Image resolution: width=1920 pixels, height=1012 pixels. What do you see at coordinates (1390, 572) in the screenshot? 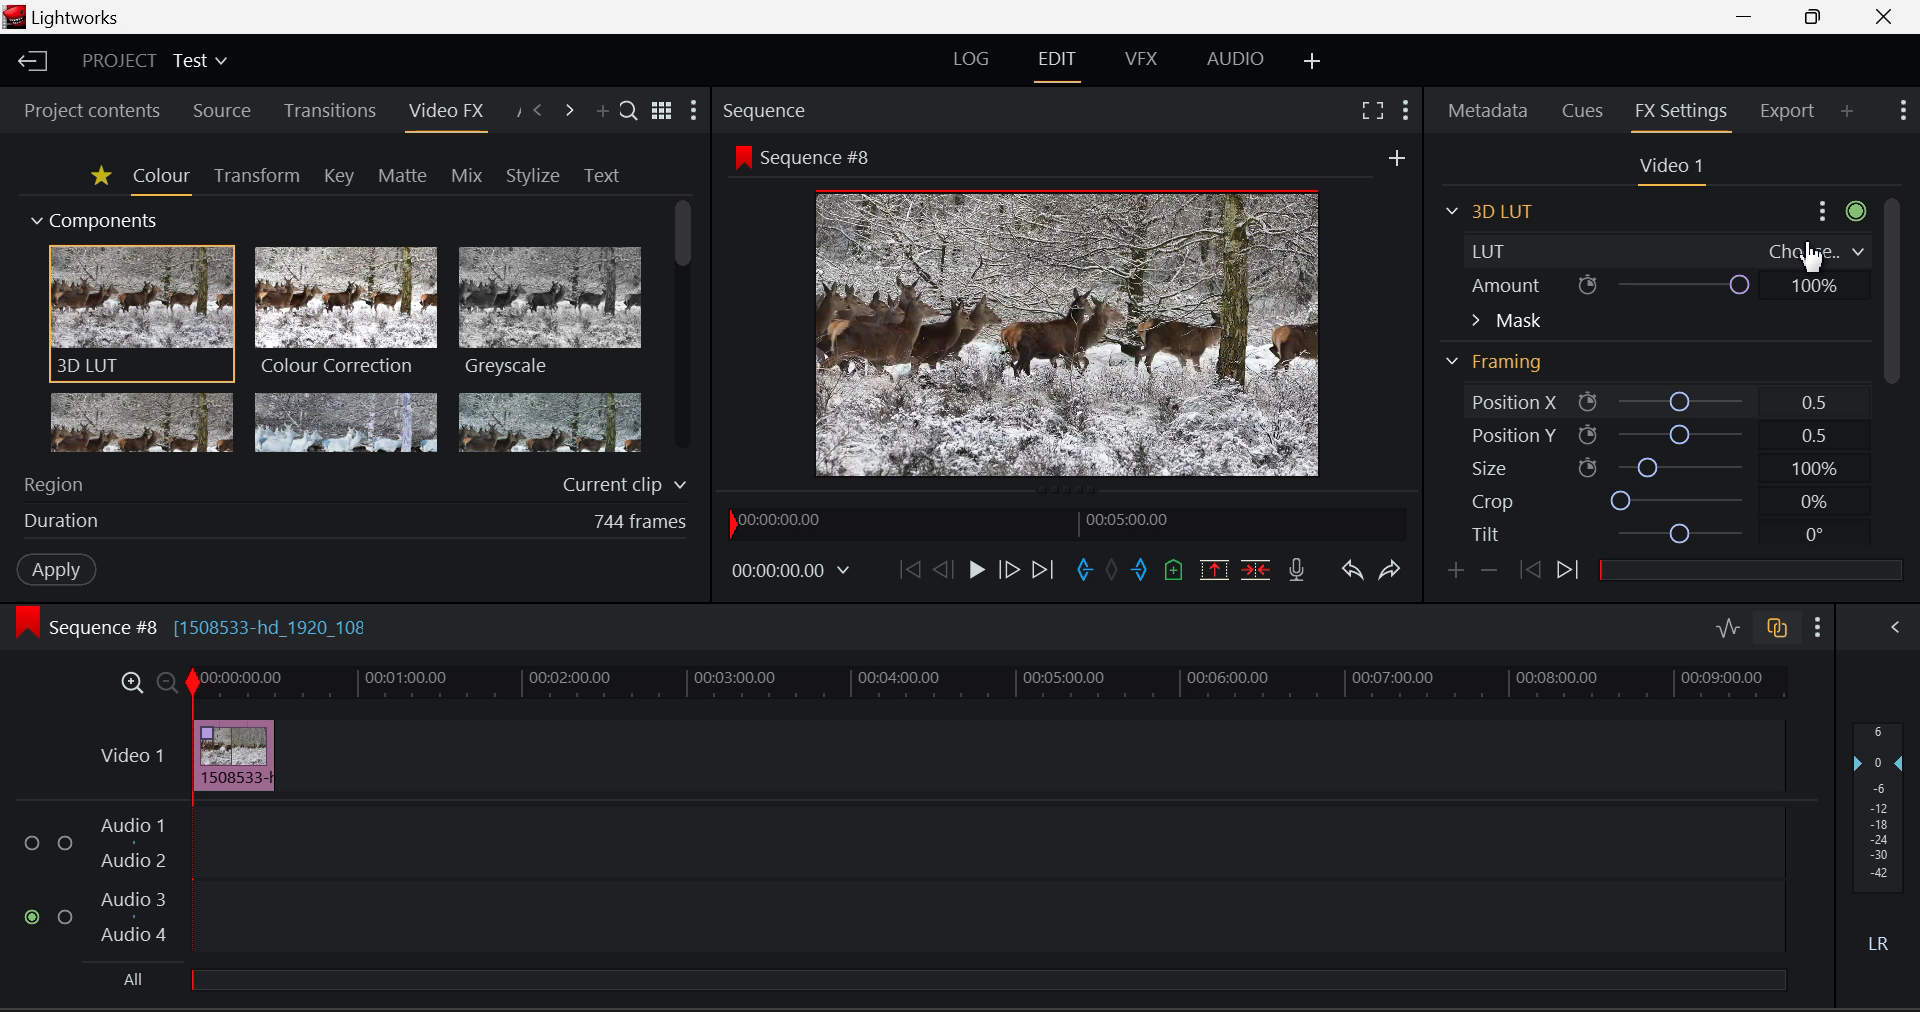
I see `Redo` at bounding box center [1390, 572].